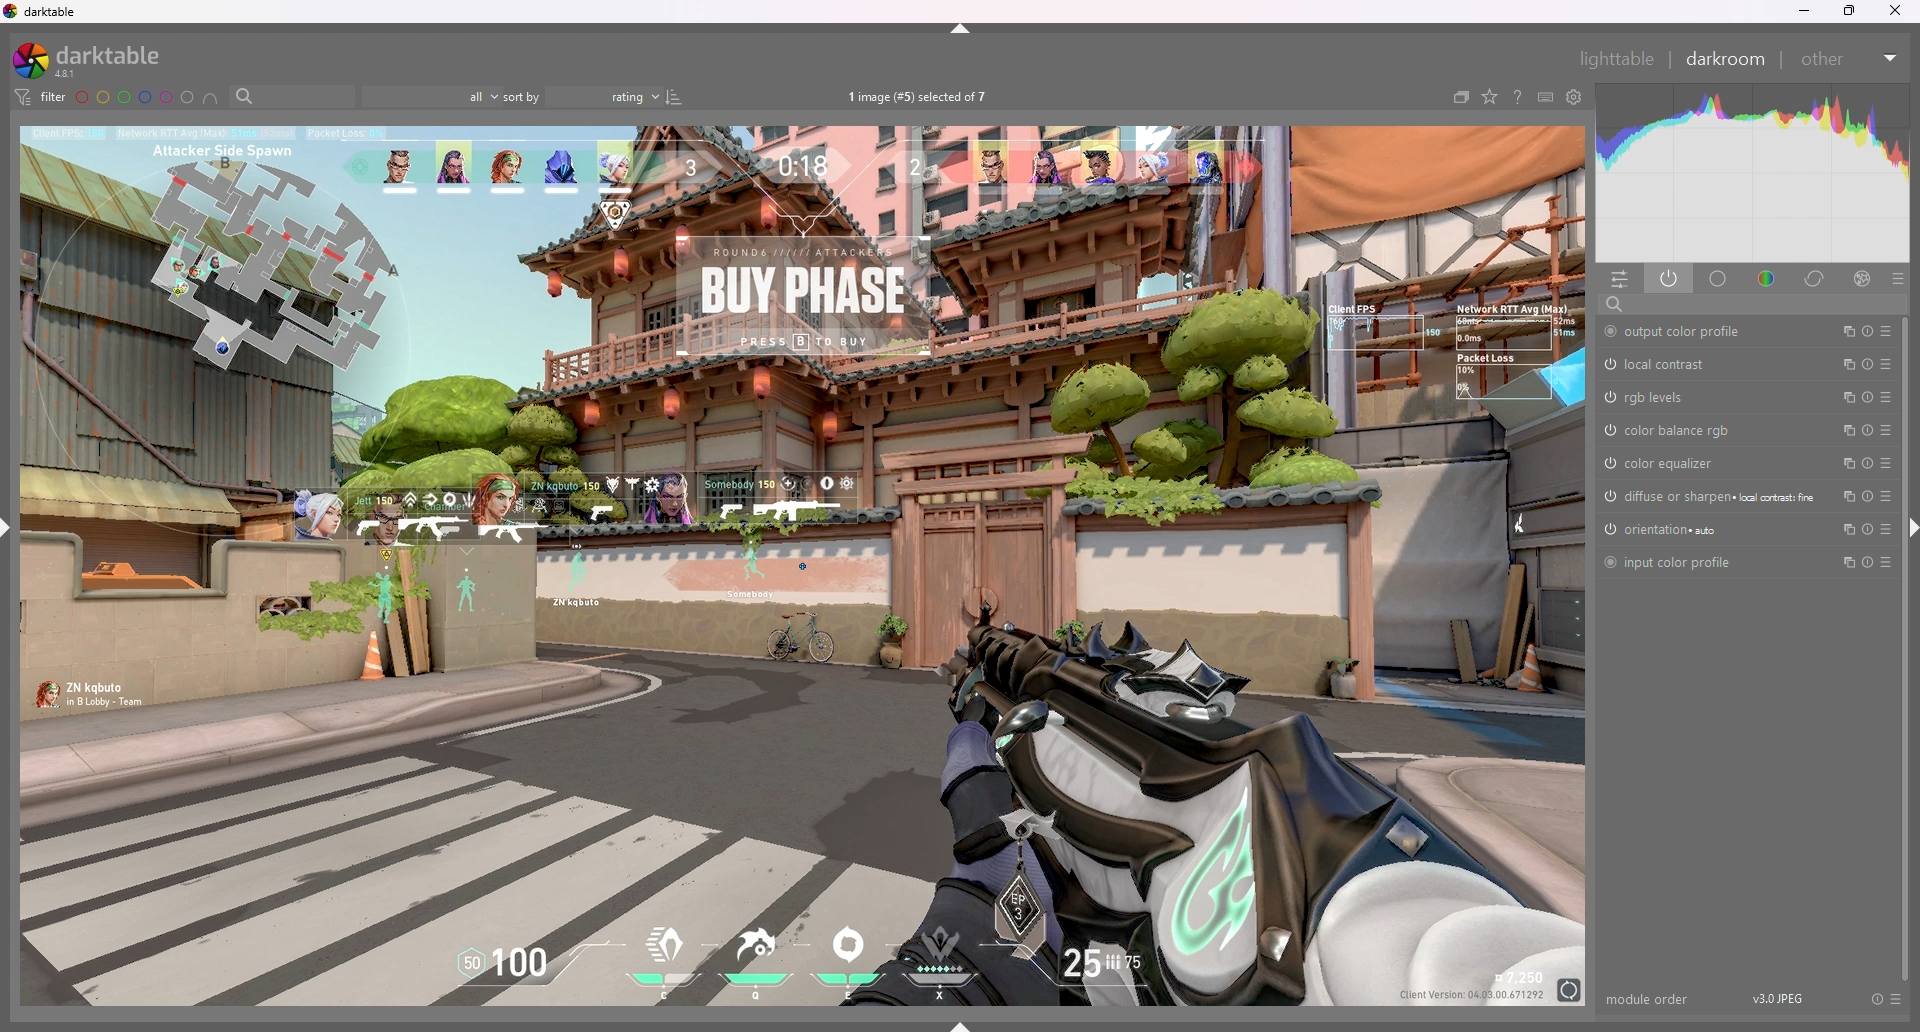 Image resolution: width=1920 pixels, height=1032 pixels. I want to click on resize, so click(1850, 10).